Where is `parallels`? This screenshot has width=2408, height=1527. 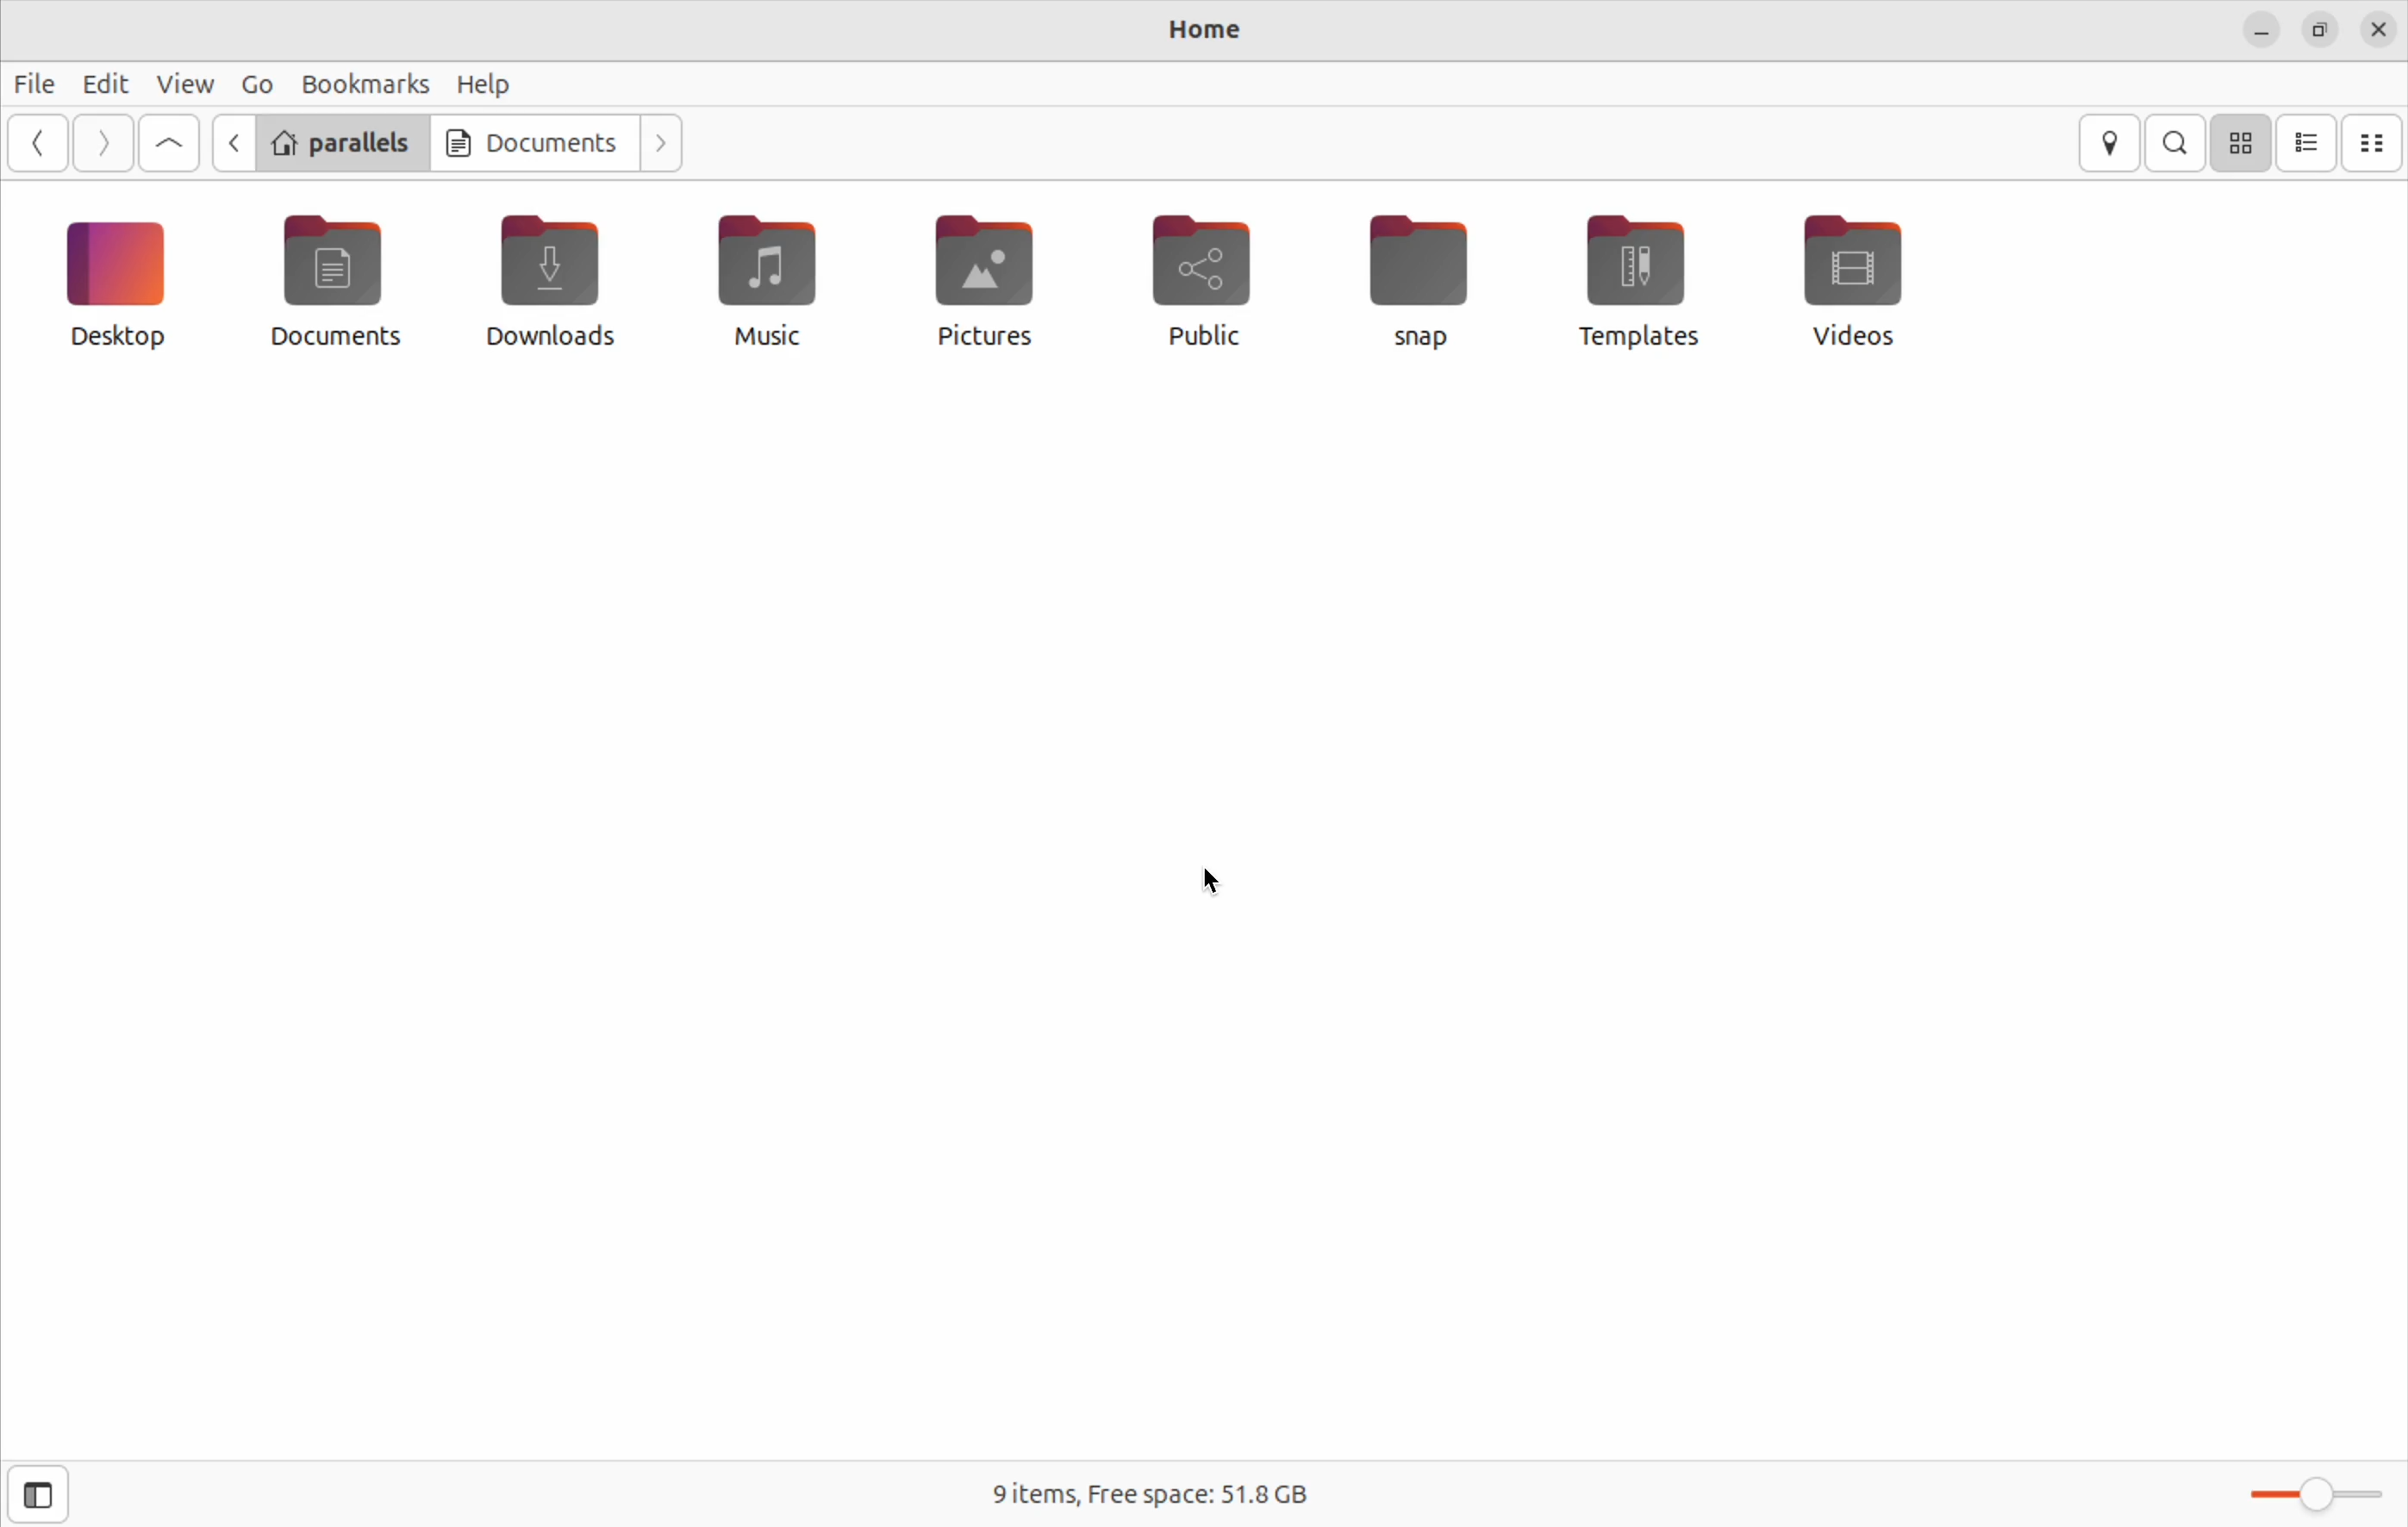
parallels is located at coordinates (345, 142).